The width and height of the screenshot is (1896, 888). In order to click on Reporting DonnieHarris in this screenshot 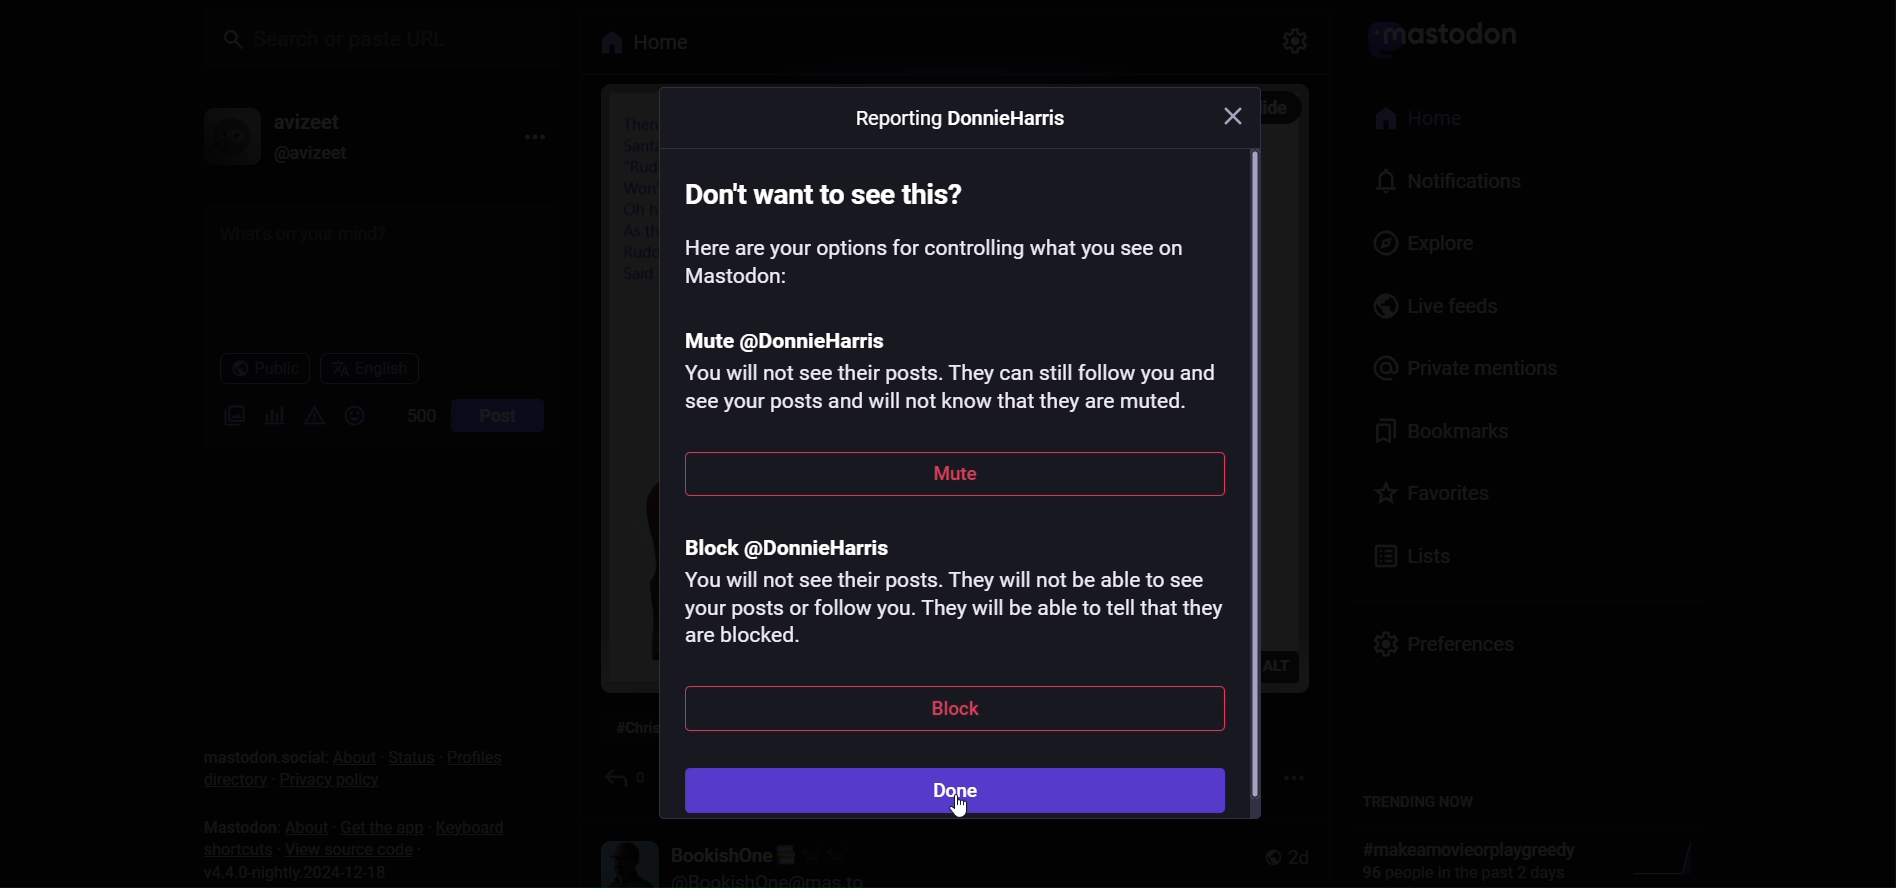, I will do `click(962, 121)`.